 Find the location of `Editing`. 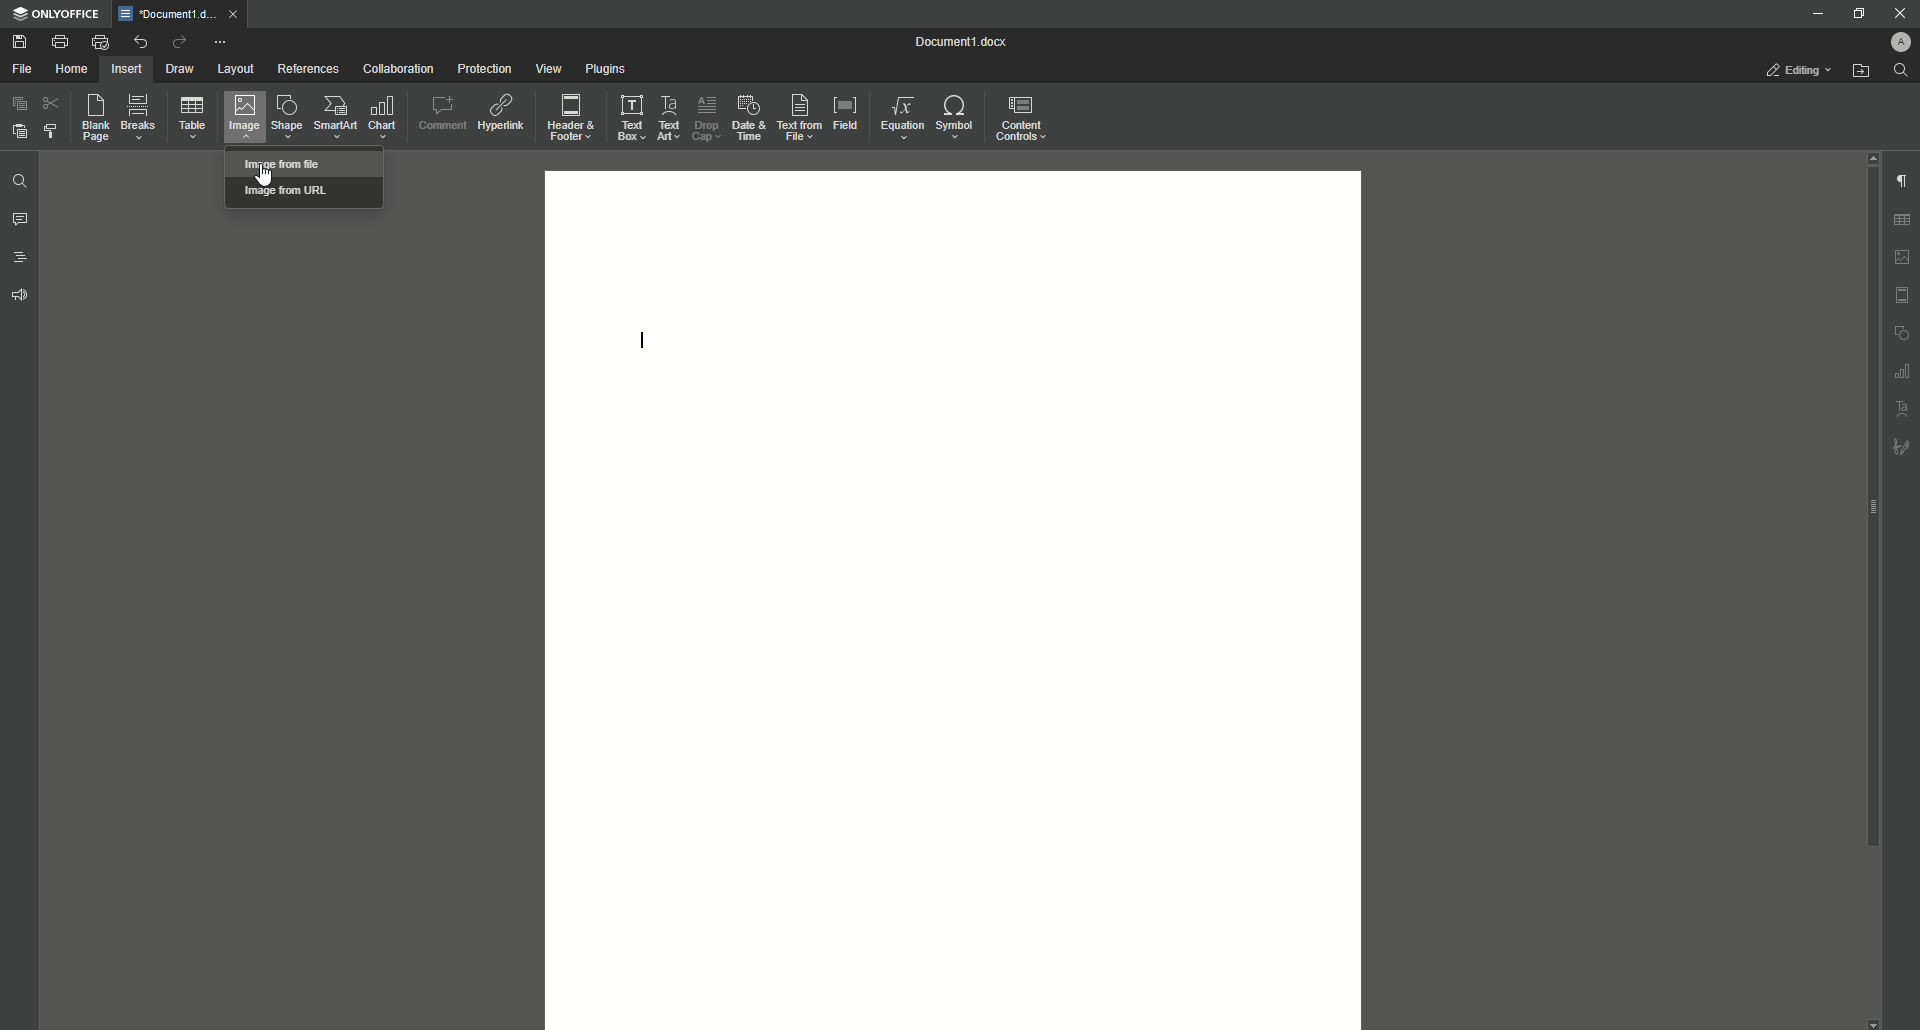

Editing is located at coordinates (1796, 69).